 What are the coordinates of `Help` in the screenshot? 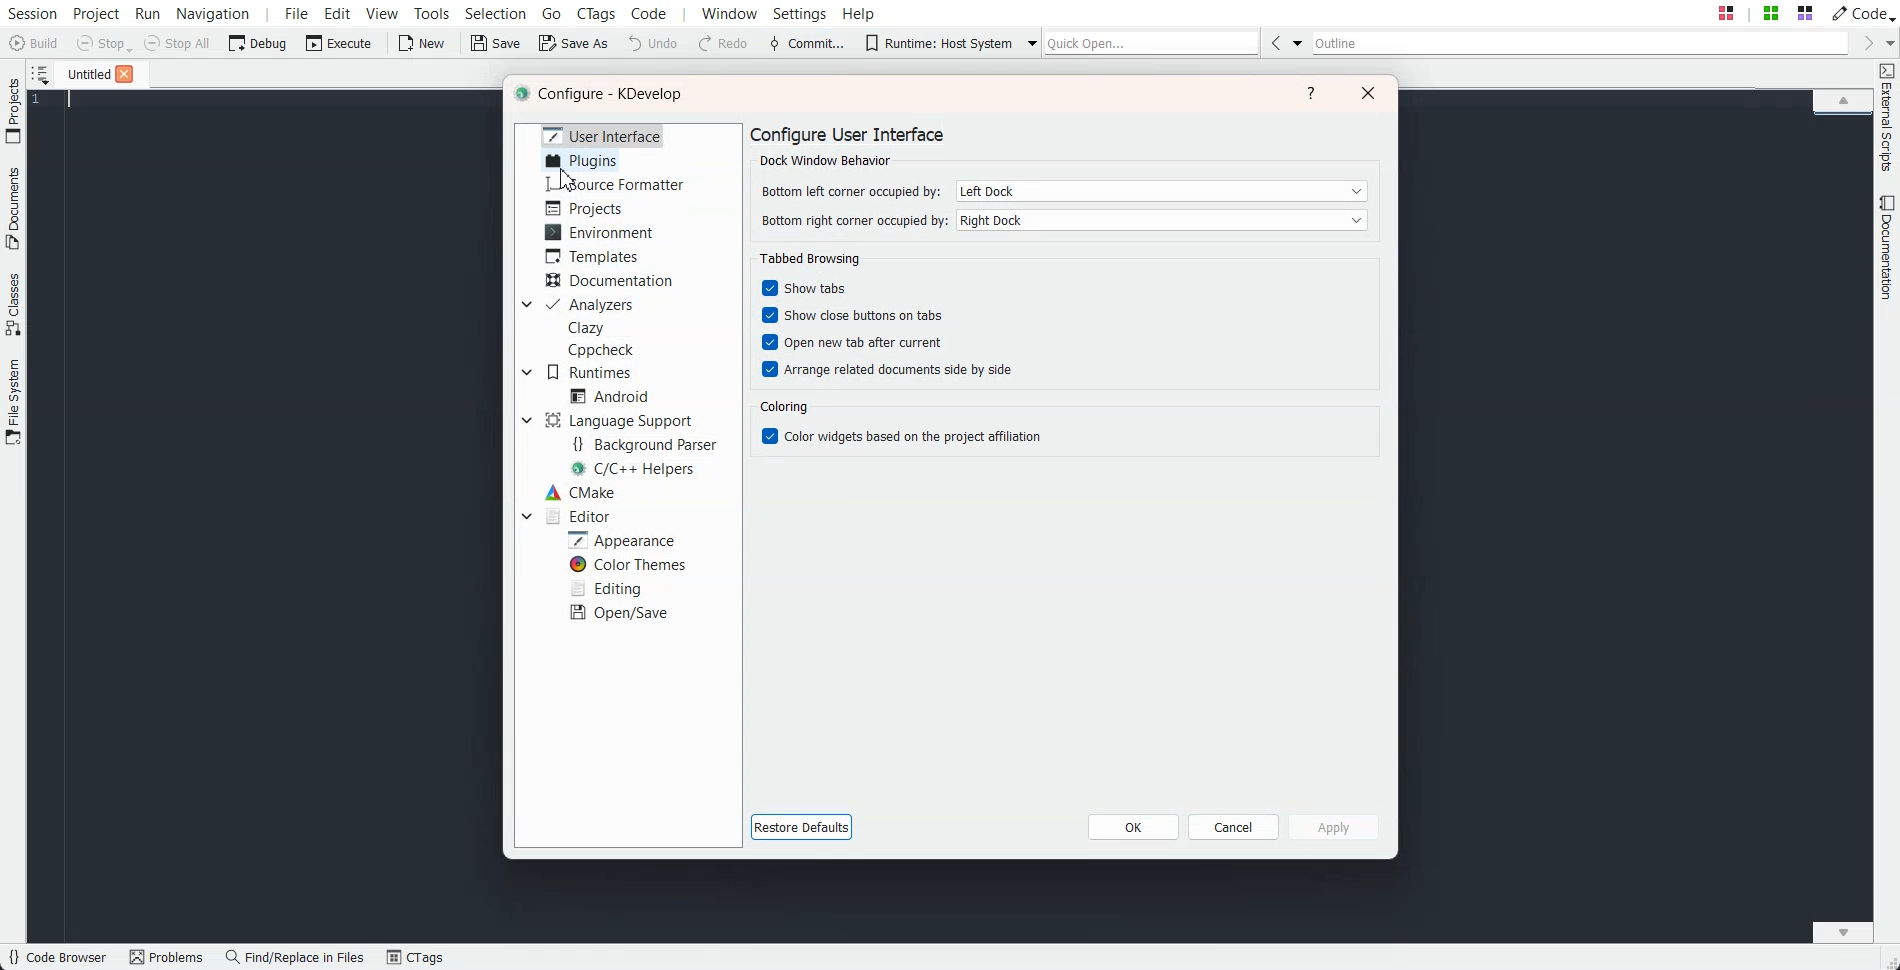 It's located at (859, 12).